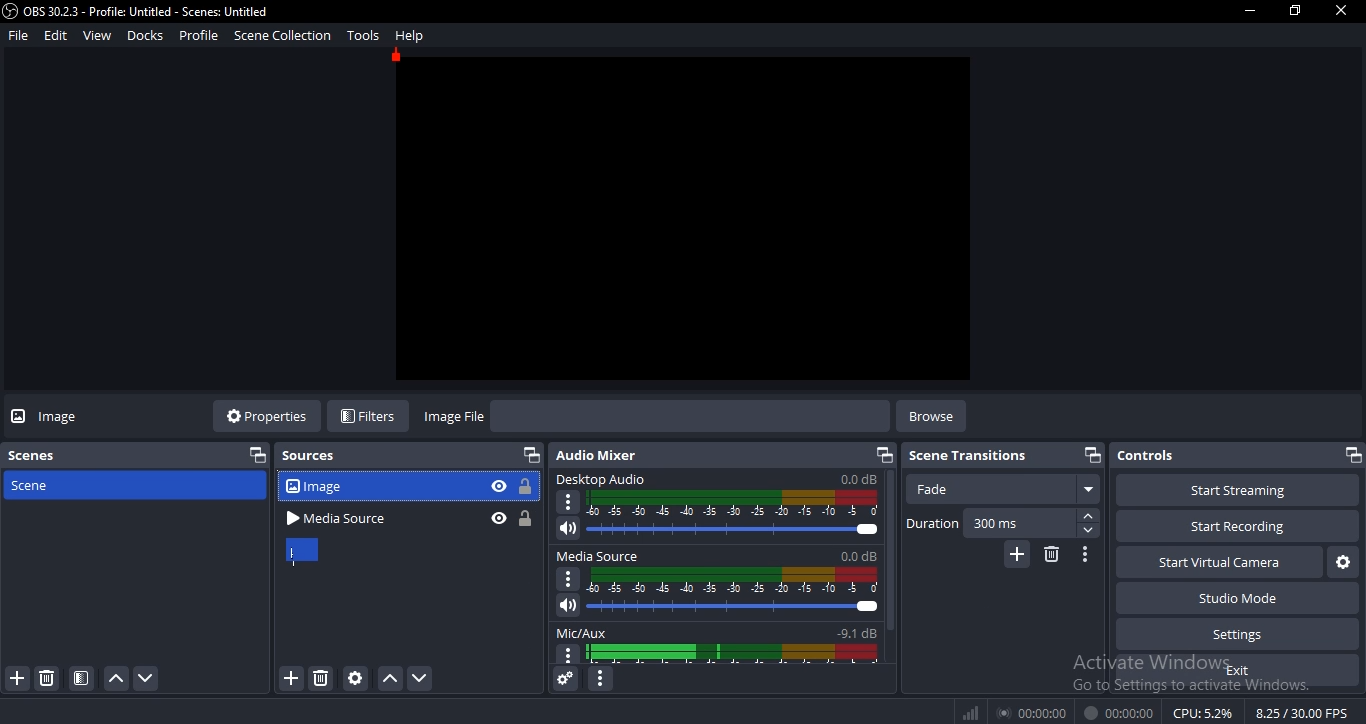 The height and width of the screenshot is (724, 1366). I want to click on sources, so click(314, 458).